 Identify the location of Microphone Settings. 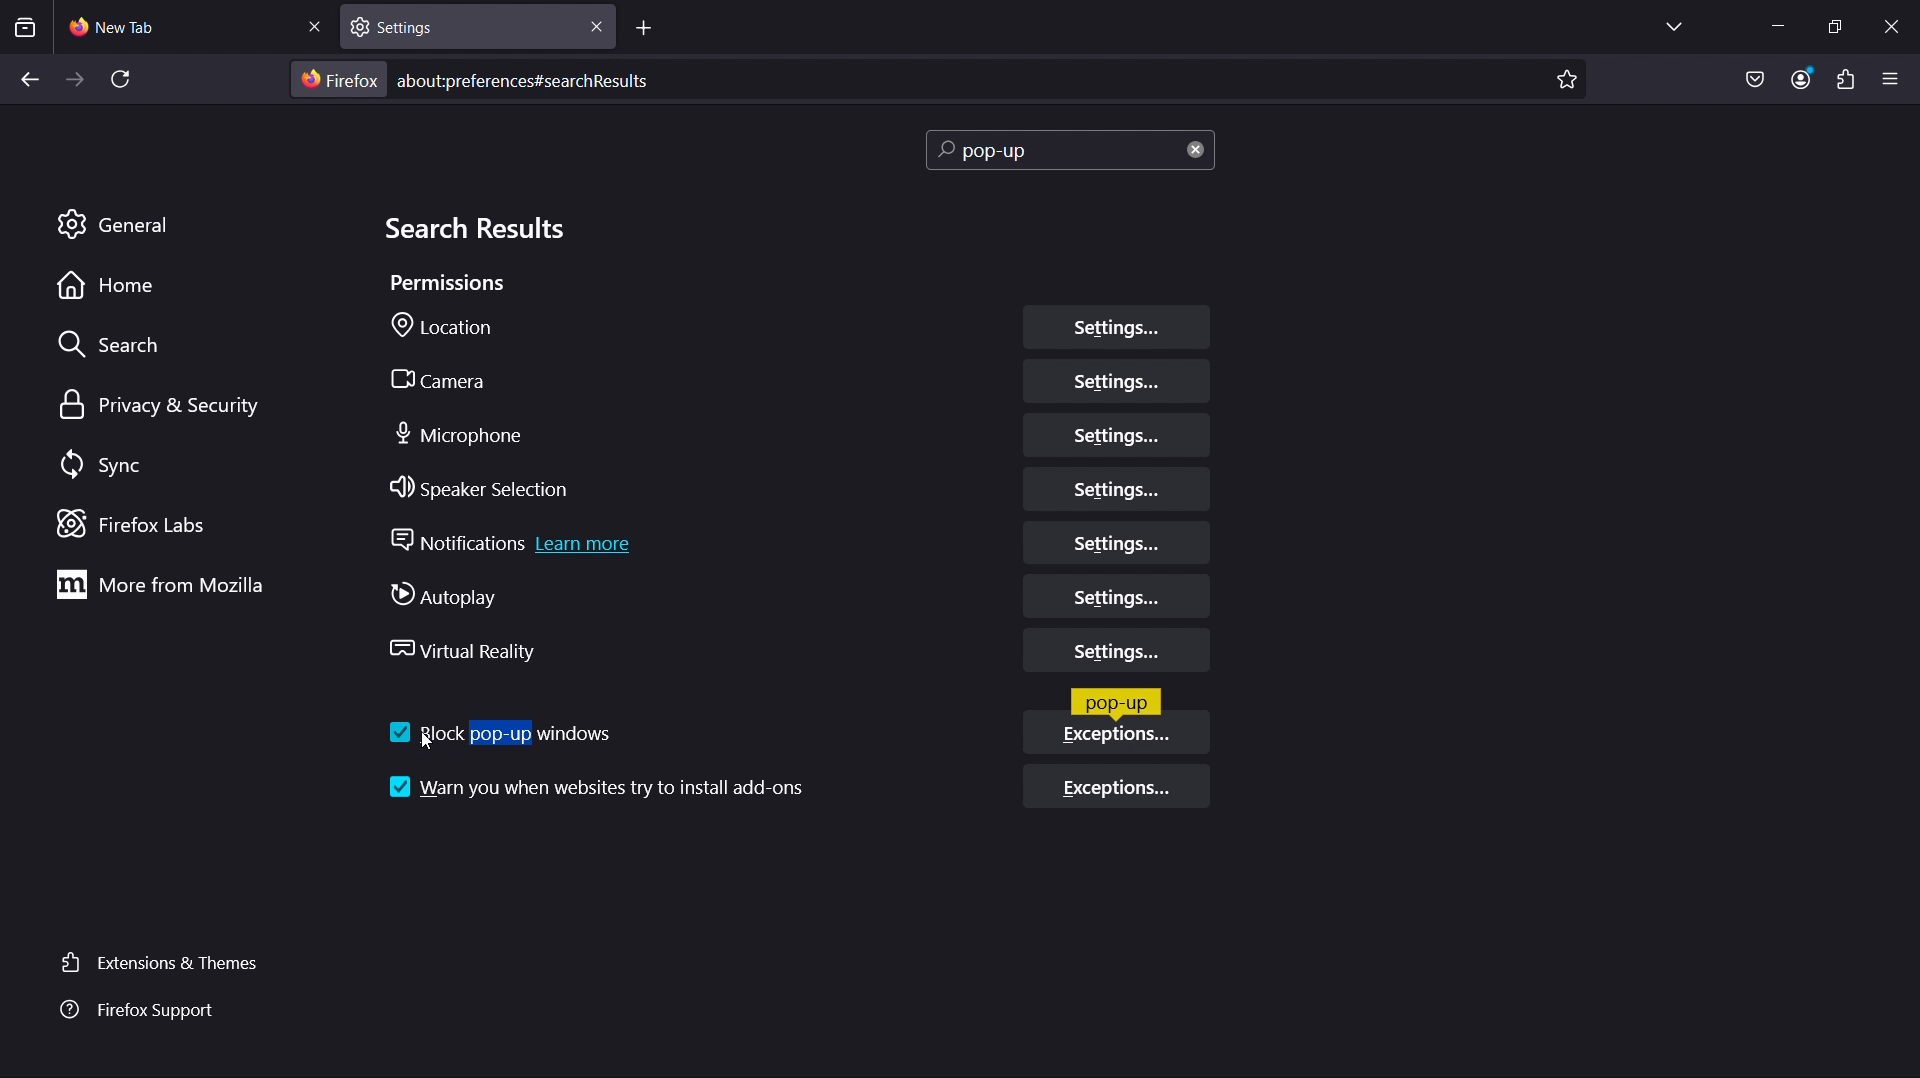
(1117, 435).